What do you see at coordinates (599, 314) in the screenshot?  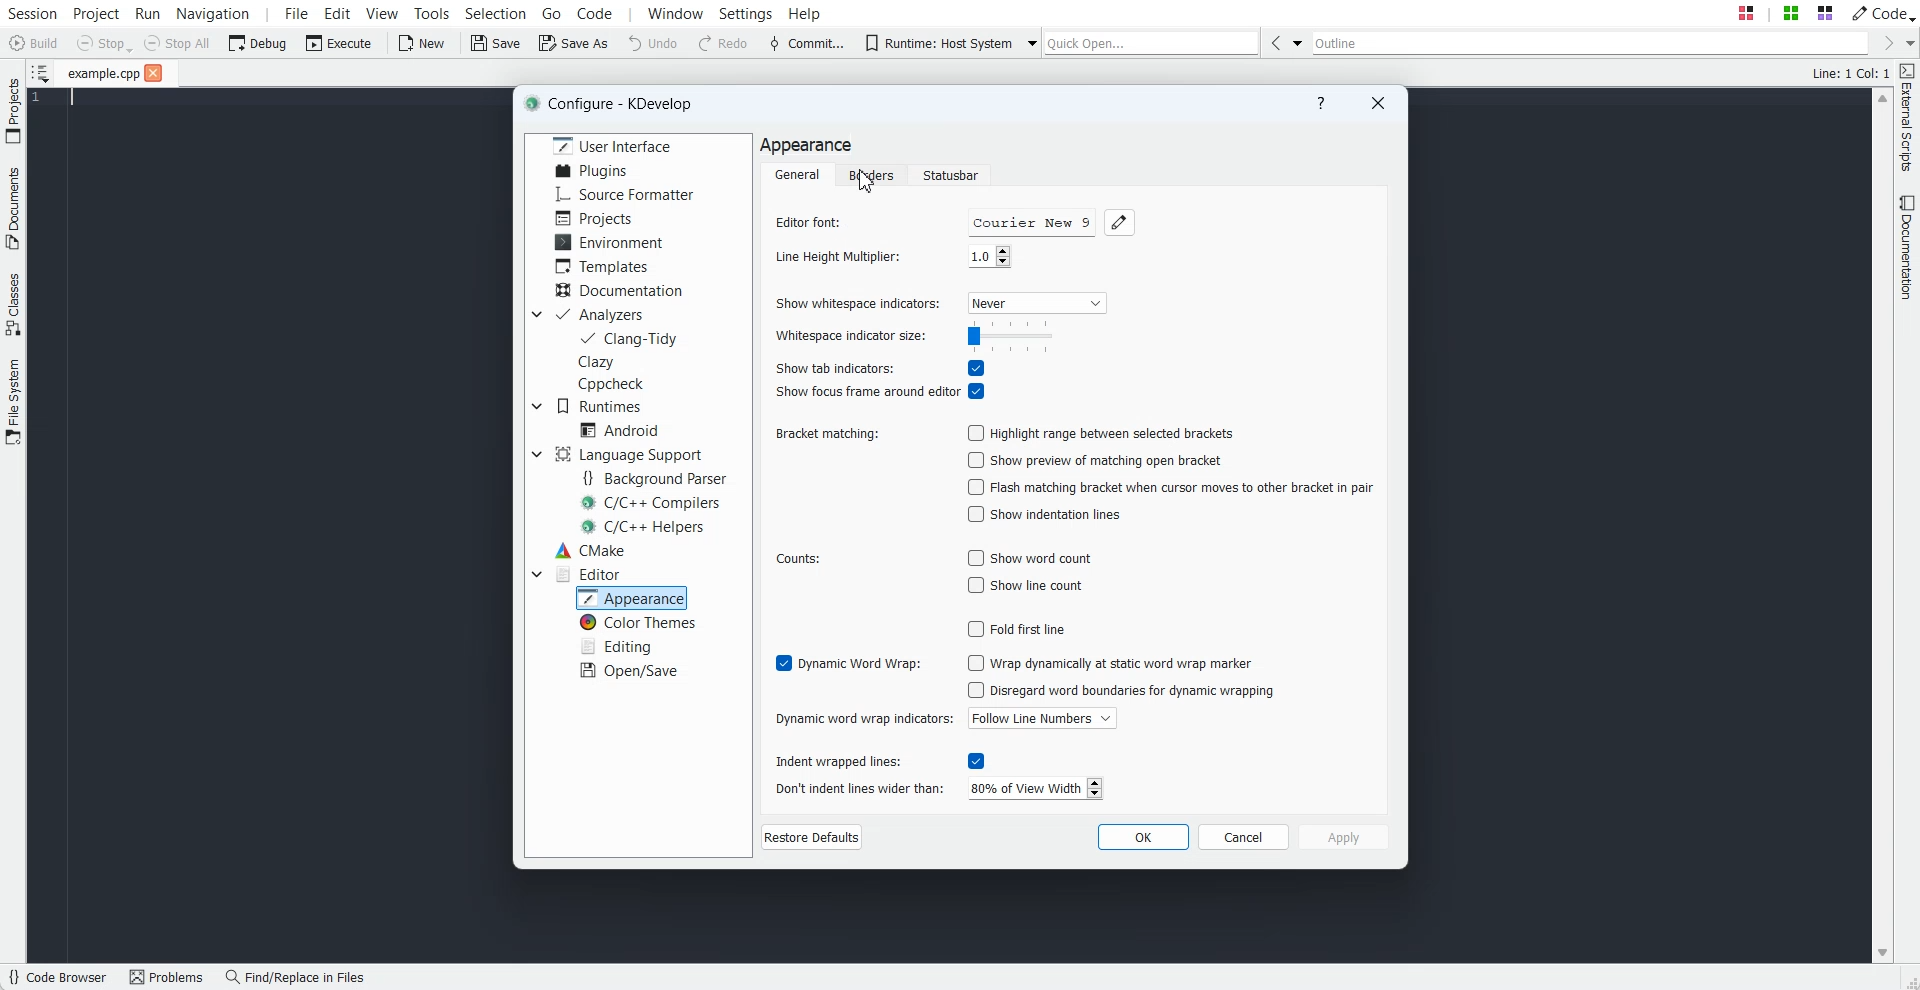 I see `Analyzers` at bounding box center [599, 314].